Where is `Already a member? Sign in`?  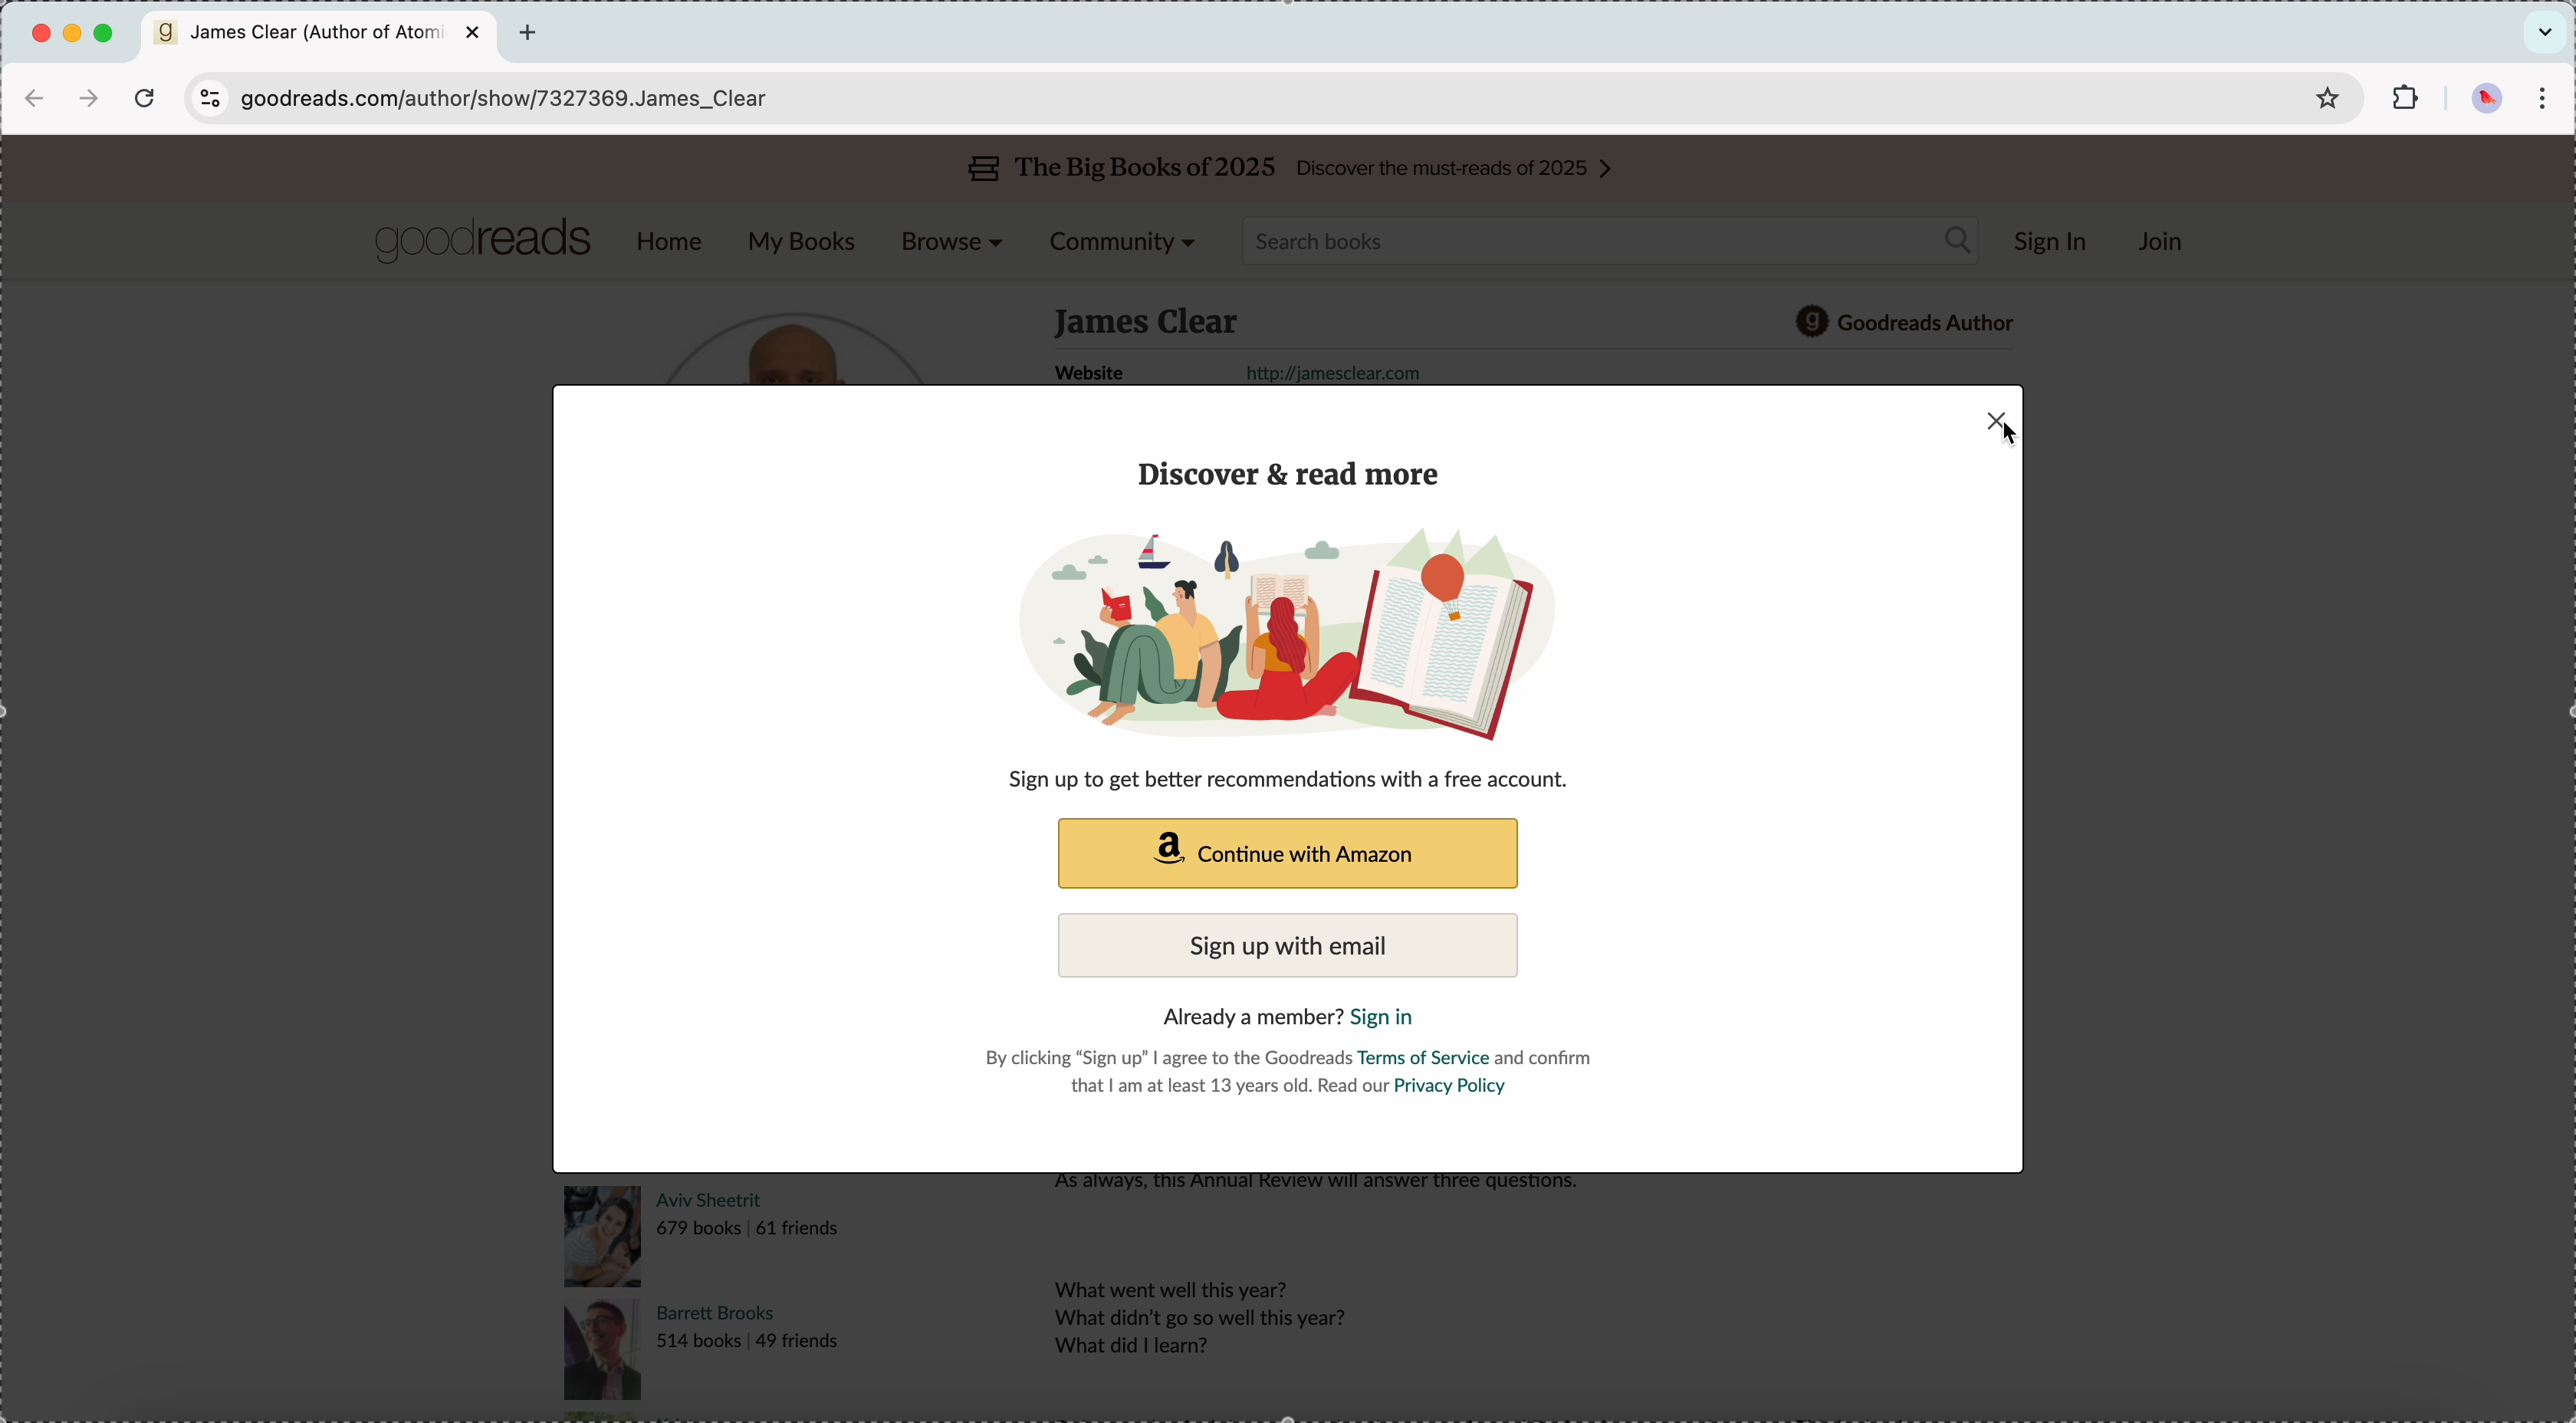 Already a member? Sign in is located at coordinates (1299, 1015).